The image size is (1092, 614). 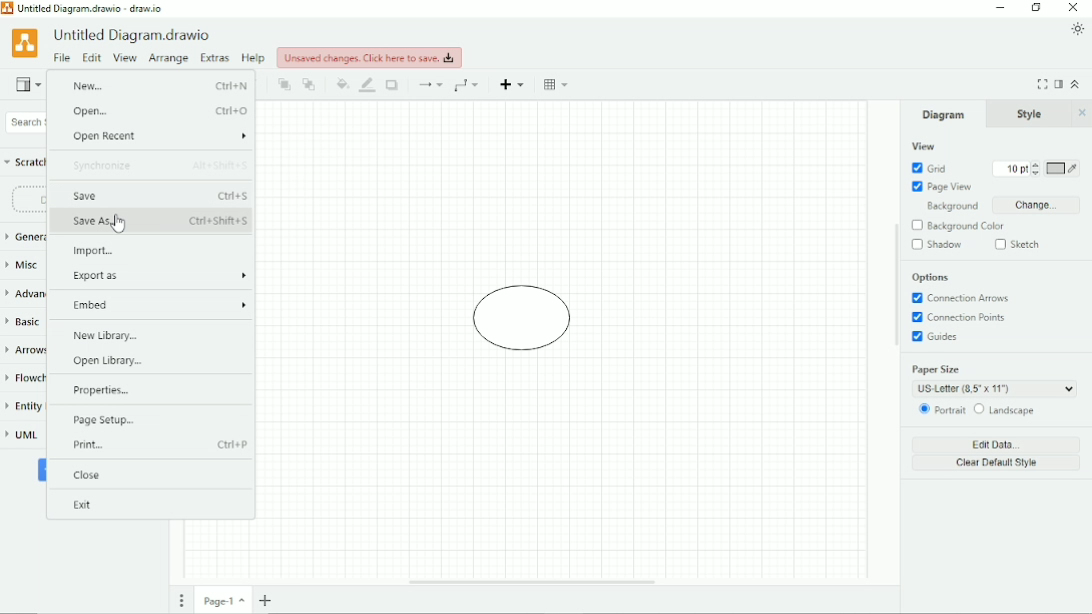 What do you see at coordinates (530, 582) in the screenshot?
I see `Horizontal Scroll Bar` at bounding box center [530, 582].